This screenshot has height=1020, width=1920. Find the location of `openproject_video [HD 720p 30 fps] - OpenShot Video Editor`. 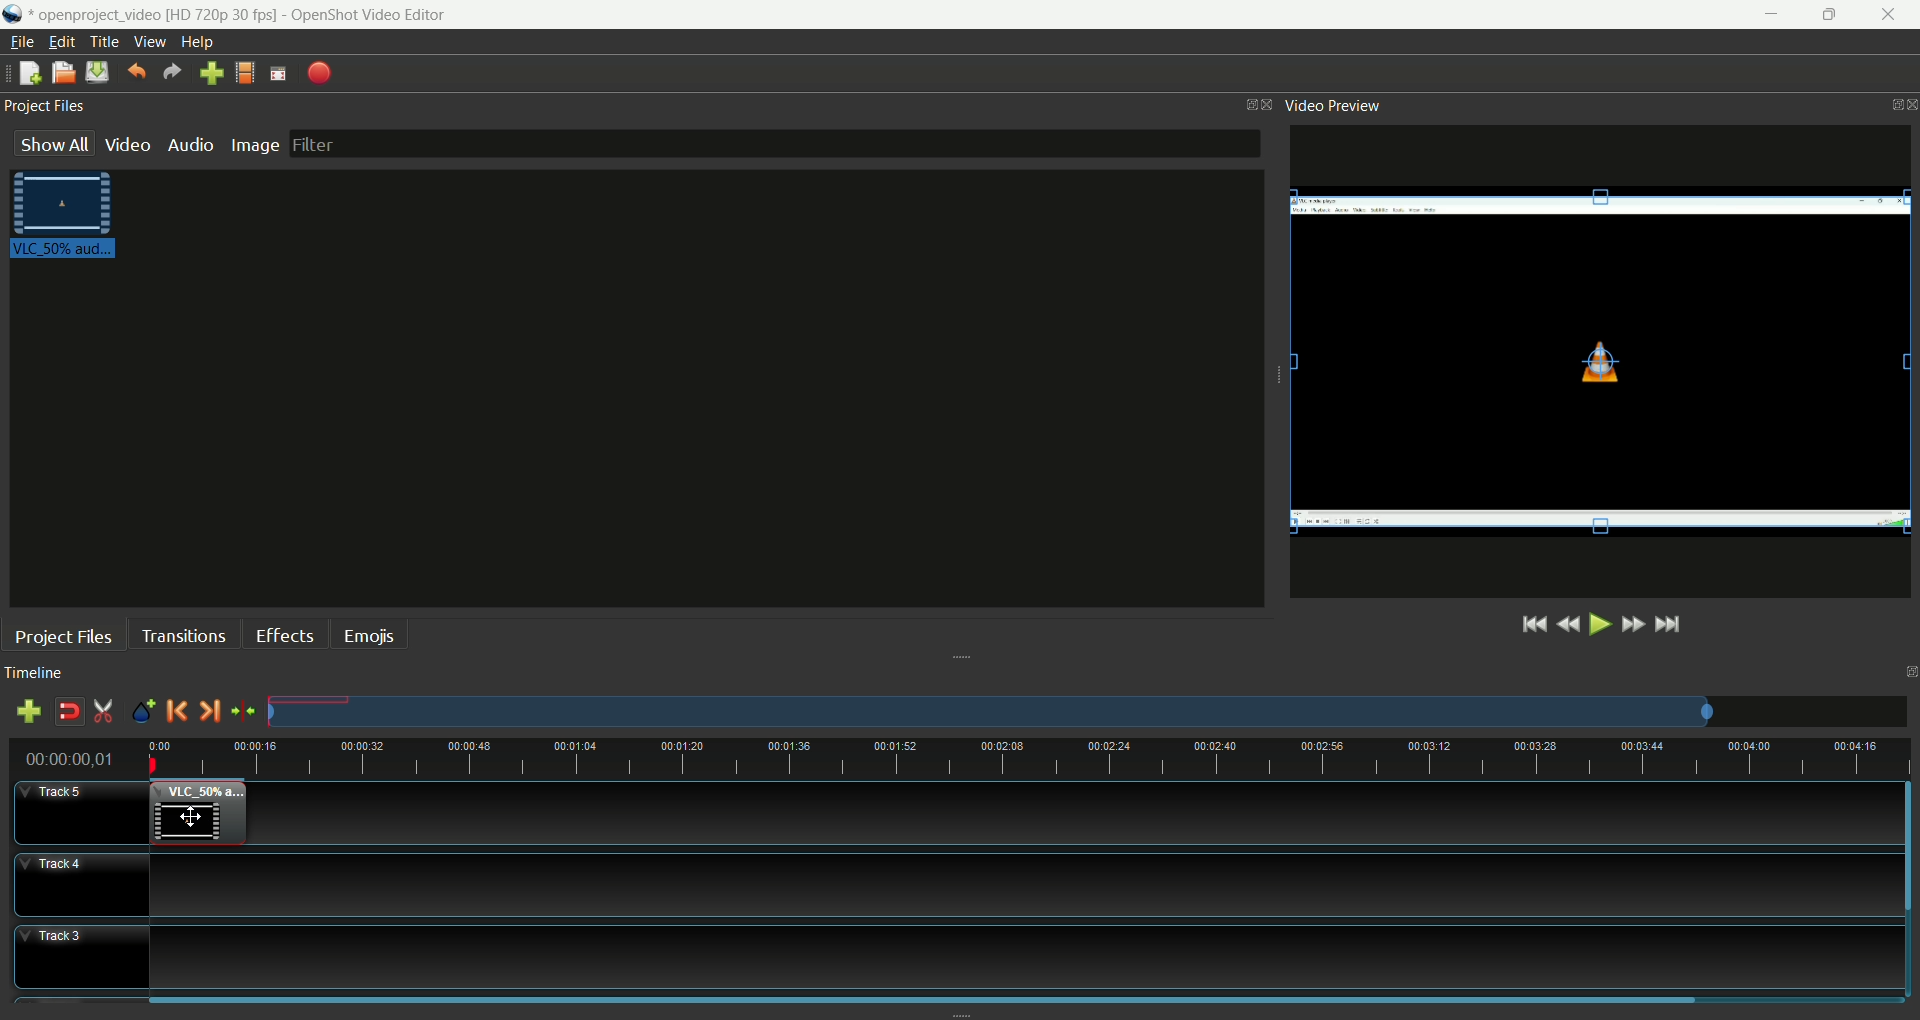

openproject_video [HD 720p 30 fps] - OpenShot Video Editor is located at coordinates (258, 12).